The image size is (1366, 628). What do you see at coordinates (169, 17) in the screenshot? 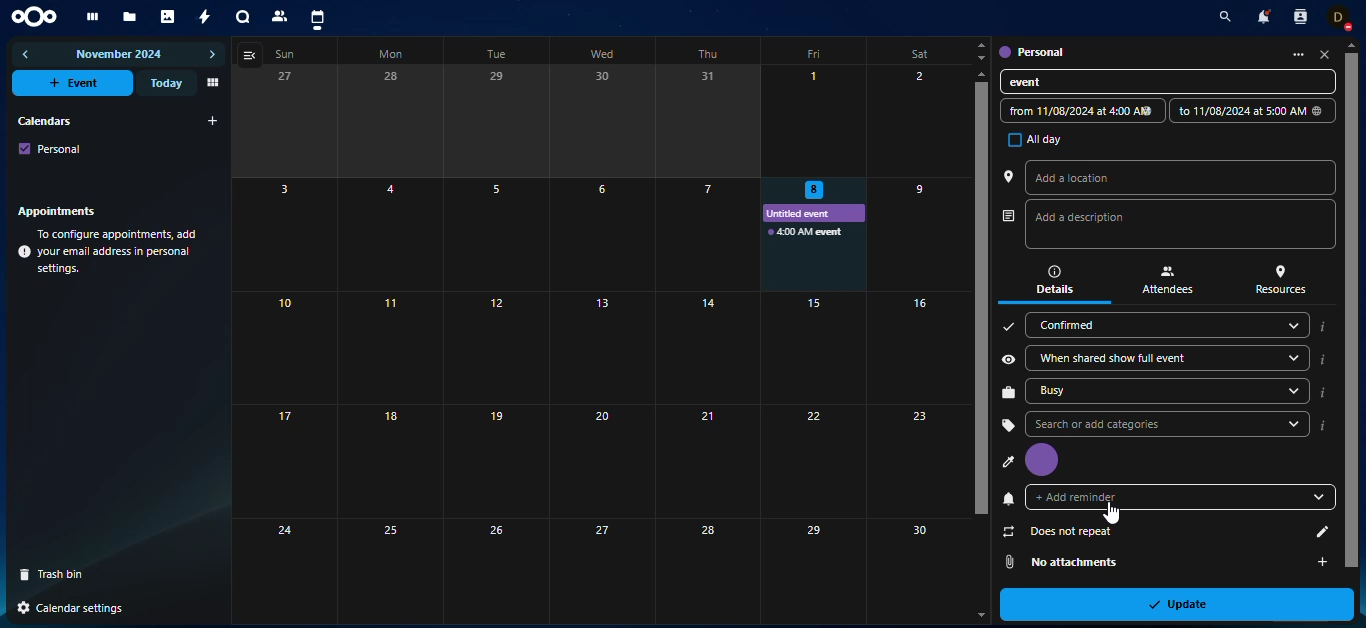
I see `photos` at bounding box center [169, 17].